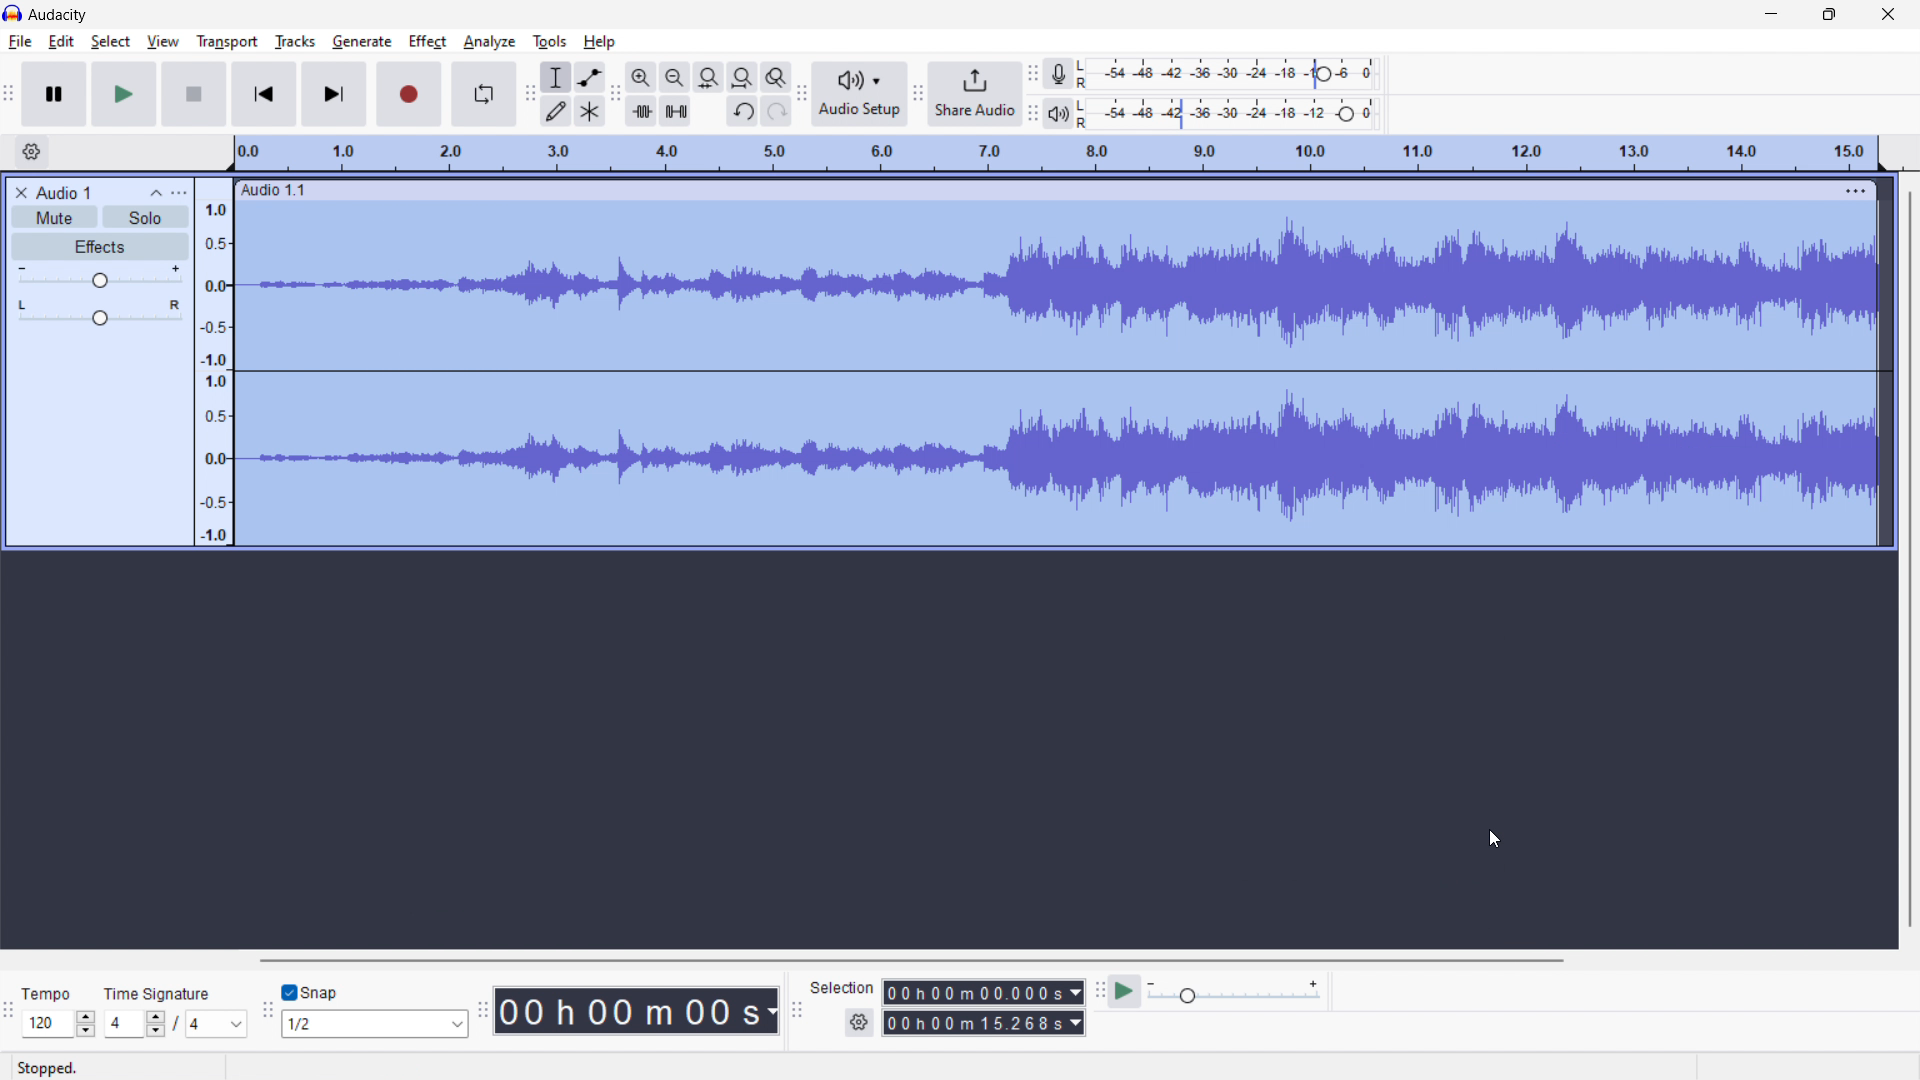  What do you see at coordinates (641, 110) in the screenshot?
I see `trim audio outside selection` at bounding box center [641, 110].